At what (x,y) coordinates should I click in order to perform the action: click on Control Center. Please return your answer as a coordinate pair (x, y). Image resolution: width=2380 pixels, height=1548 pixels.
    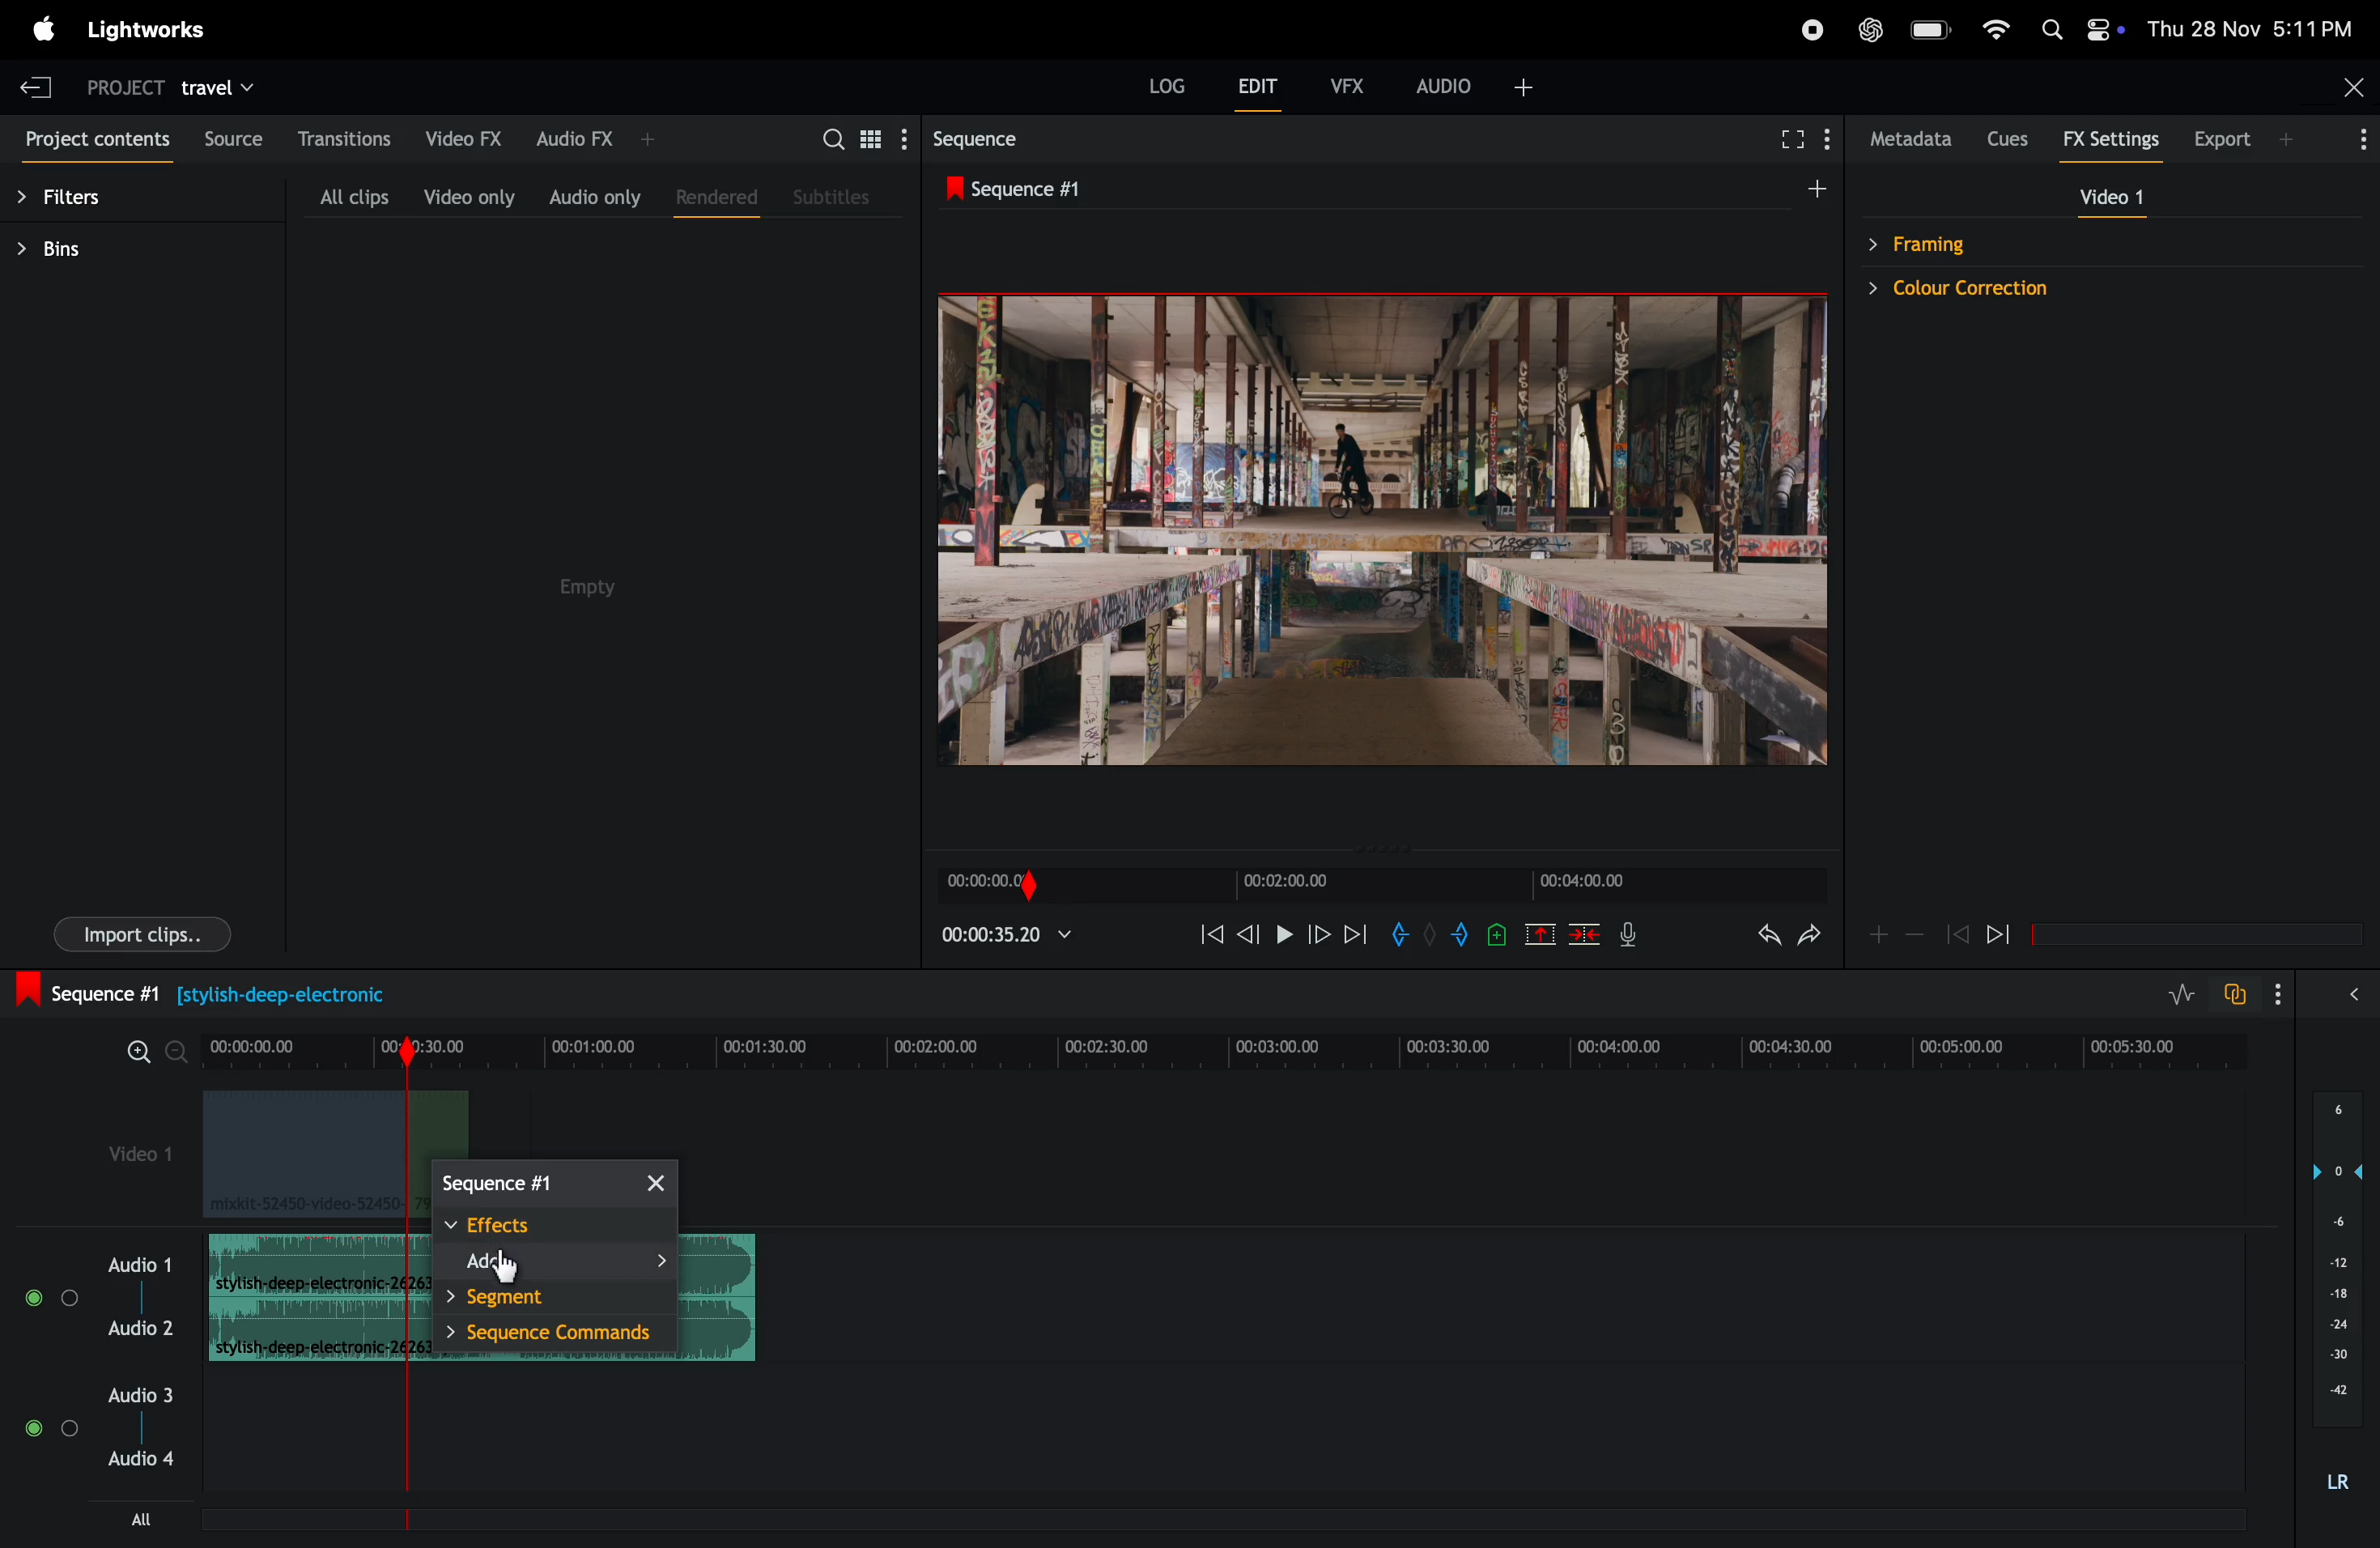
    Looking at the image, I should click on (2105, 29).